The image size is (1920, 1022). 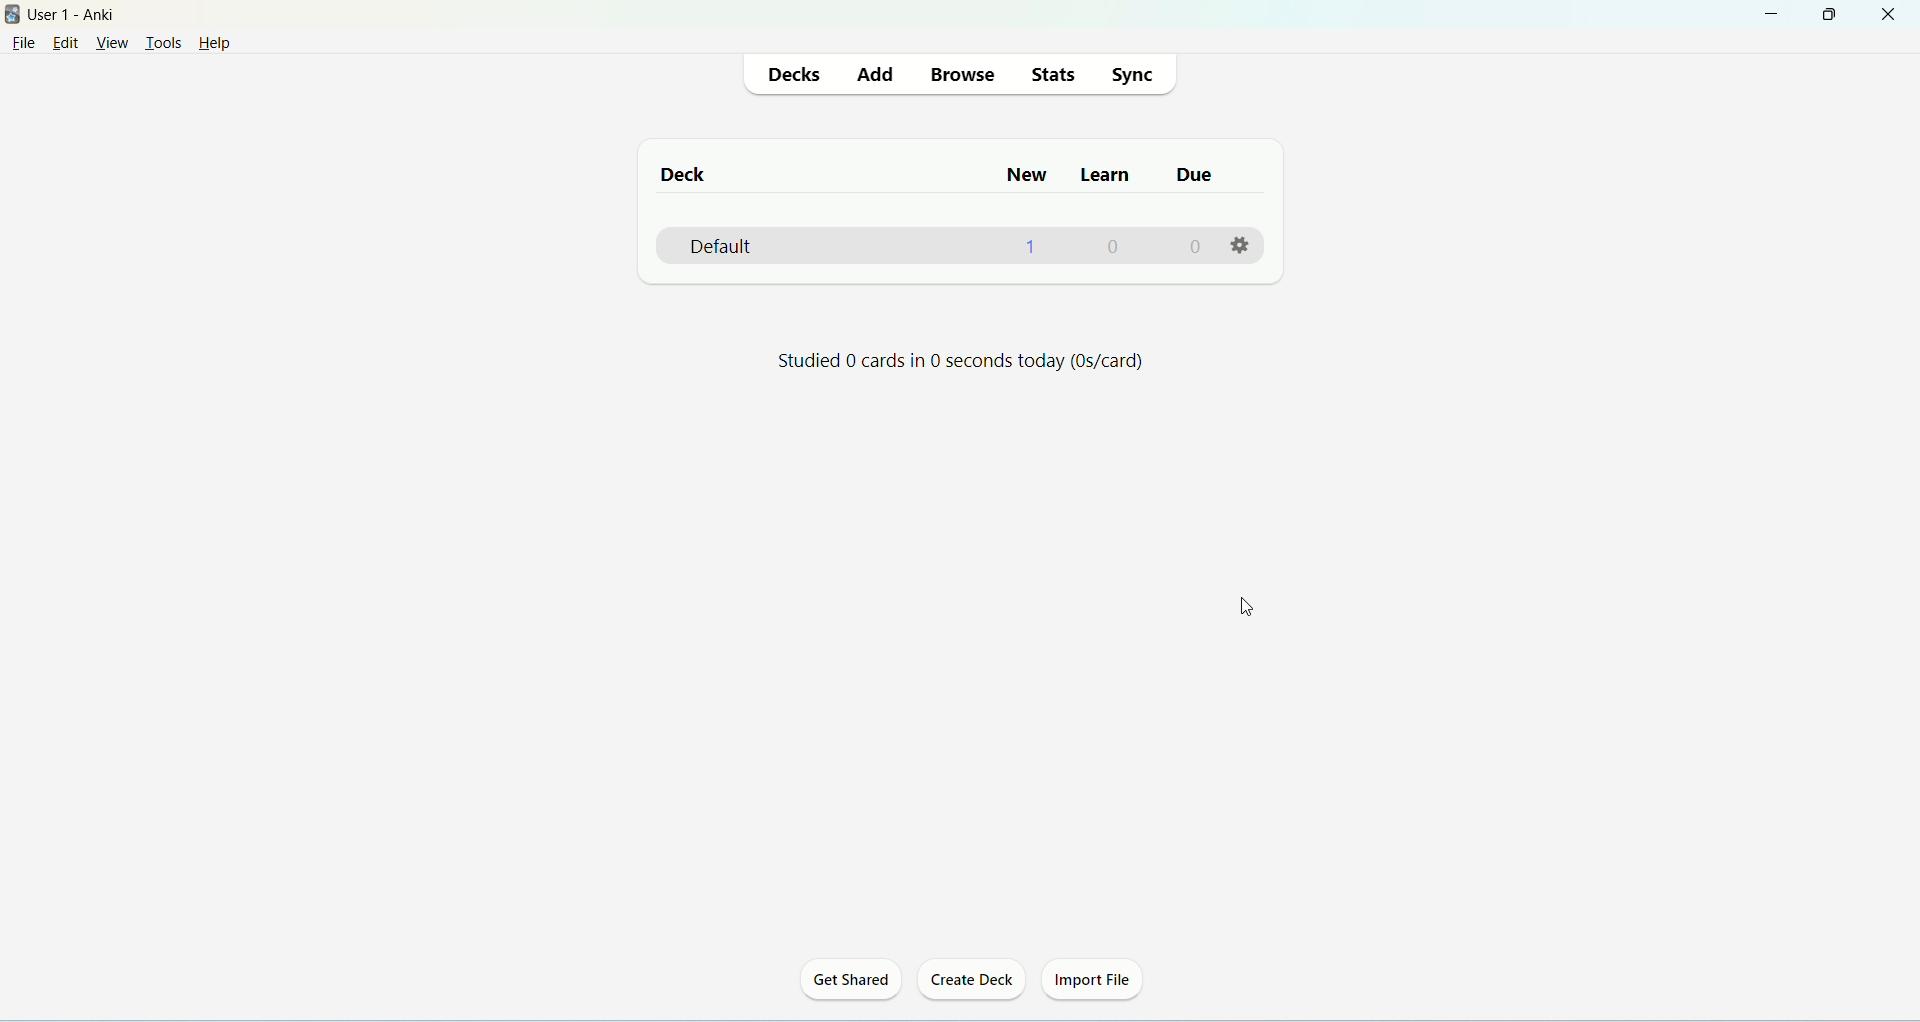 I want to click on due, so click(x=1199, y=179).